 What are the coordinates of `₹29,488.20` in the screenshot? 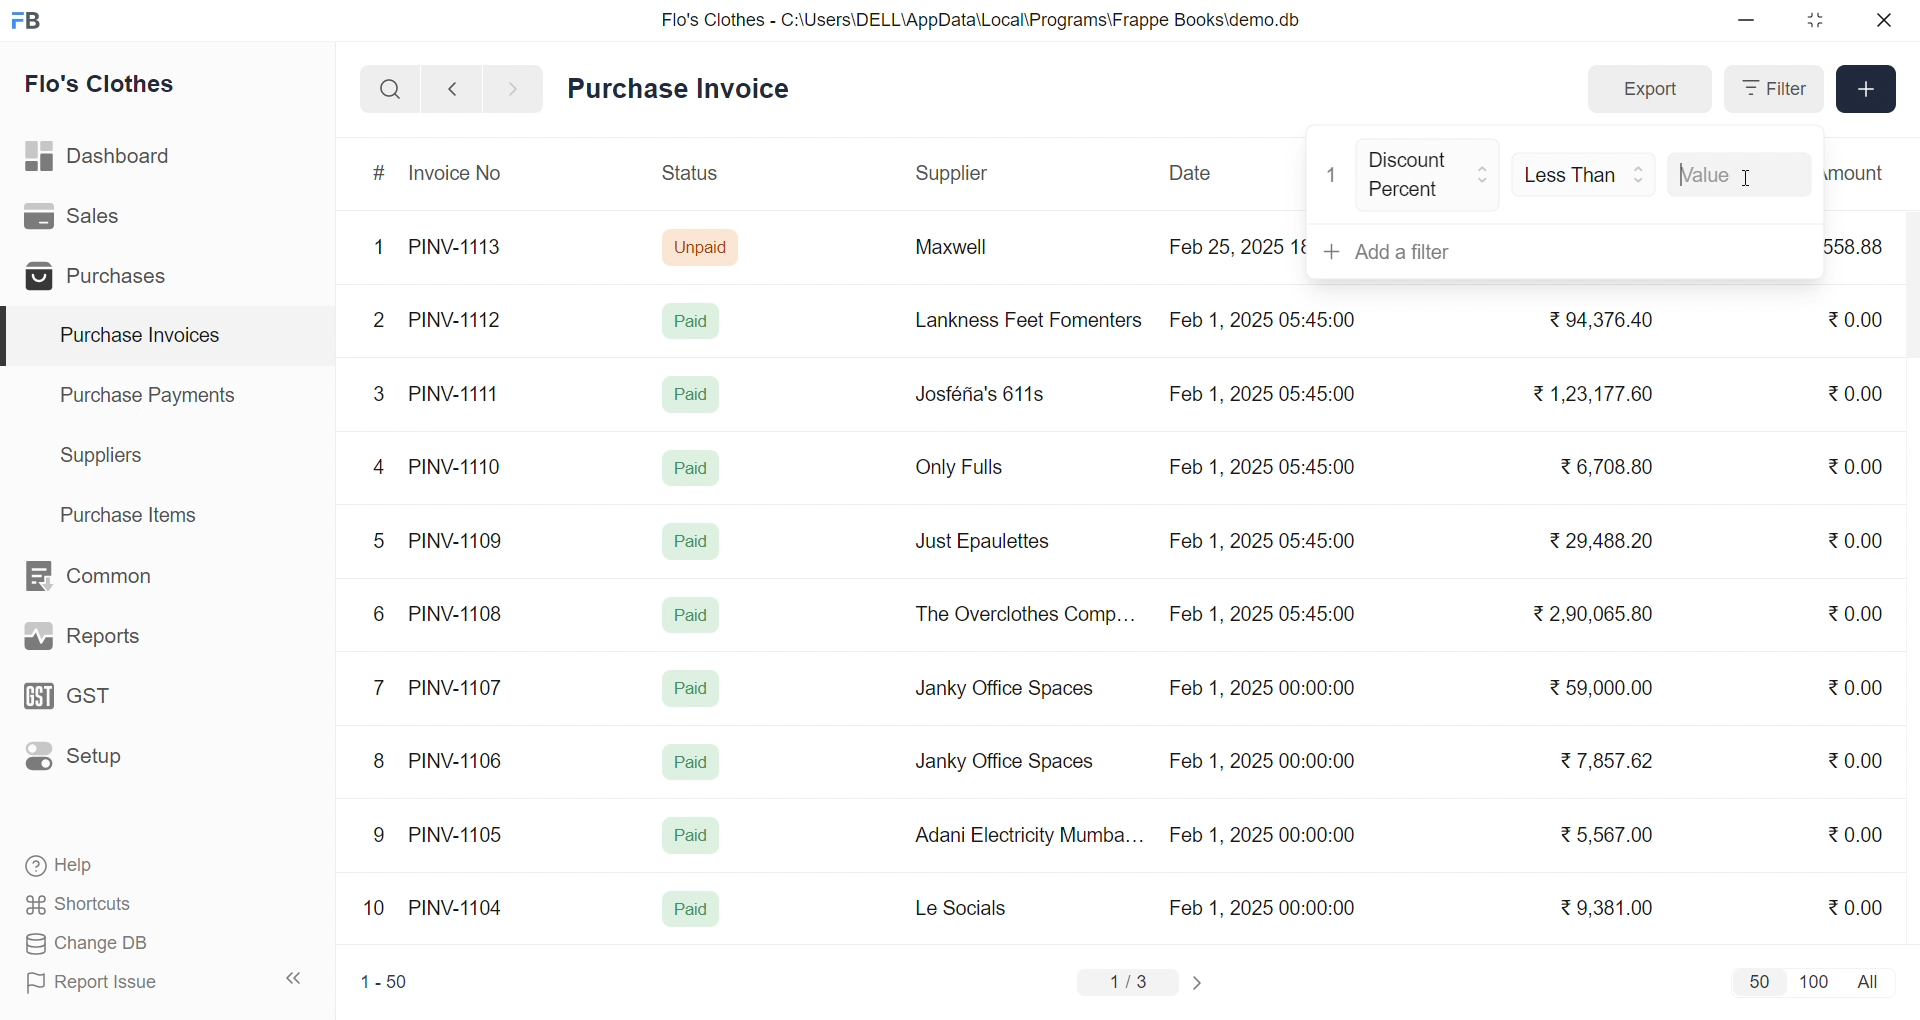 It's located at (1595, 541).